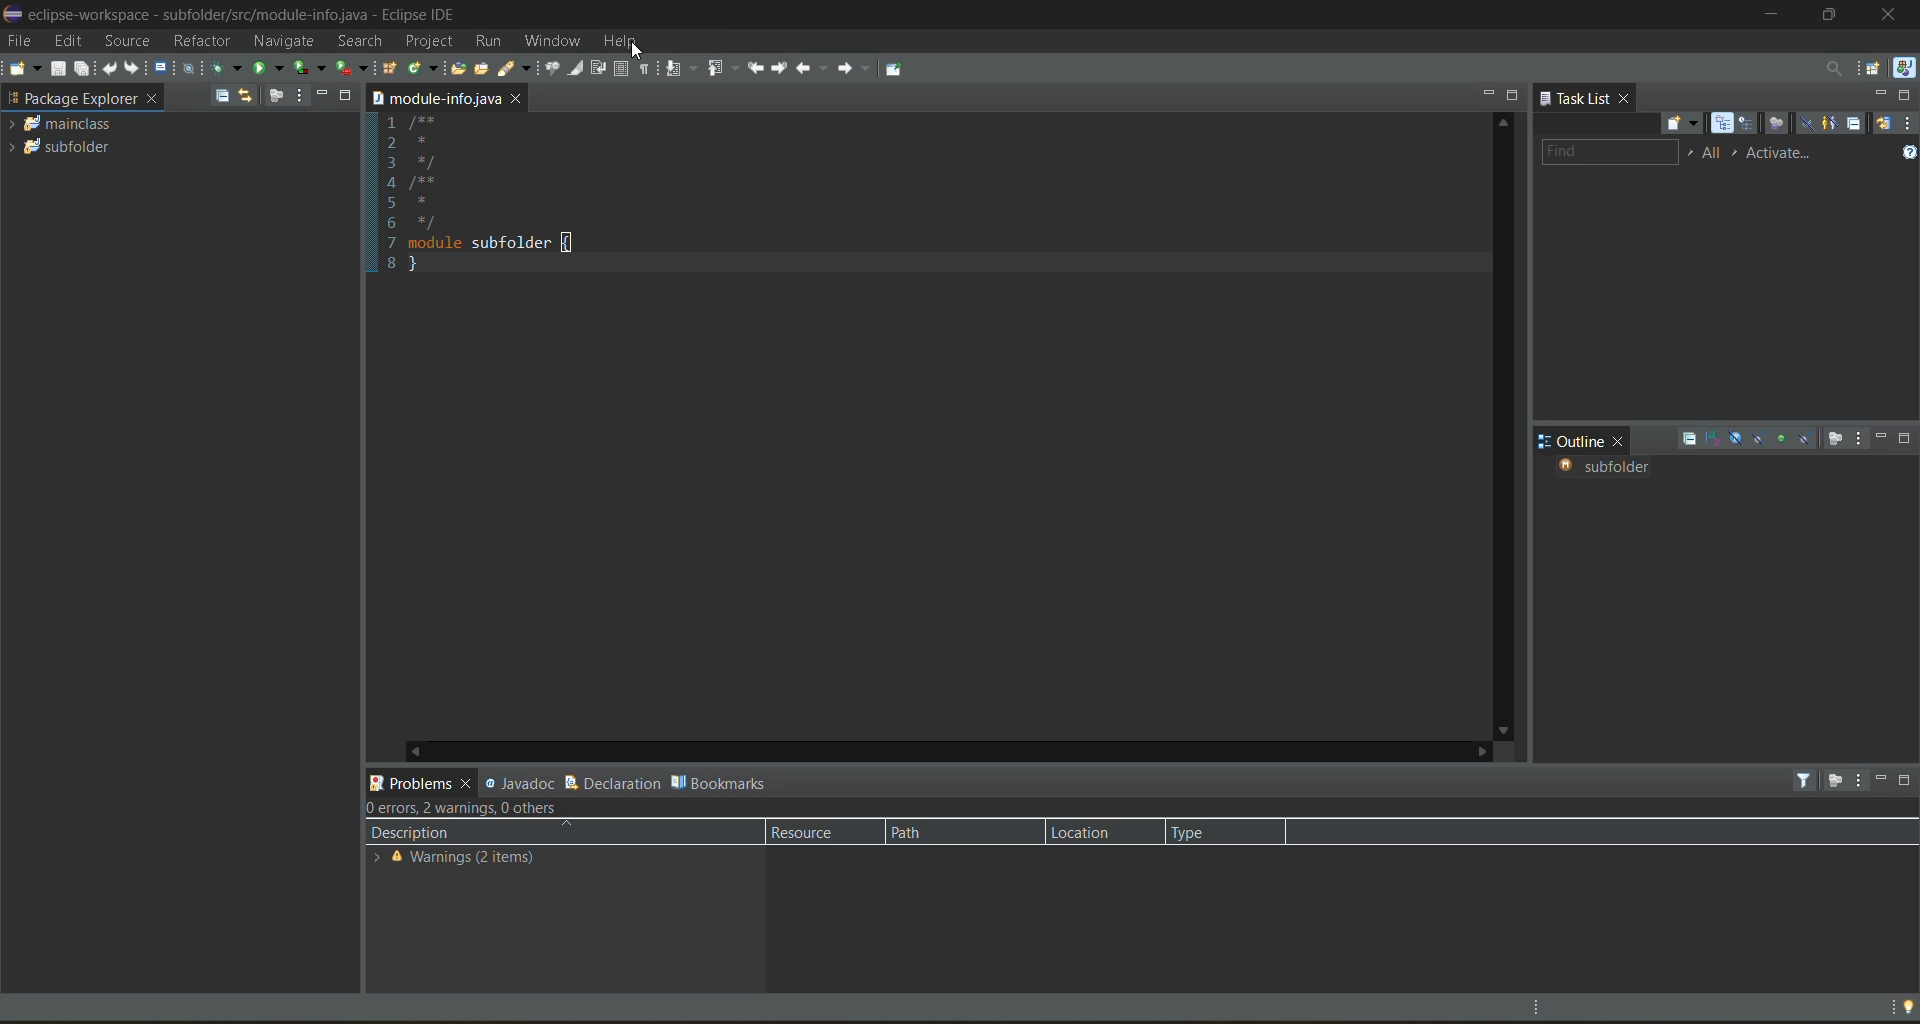 The width and height of the screenshot is (1920, 1024). I want to click on minimize, so click(1884, 779).